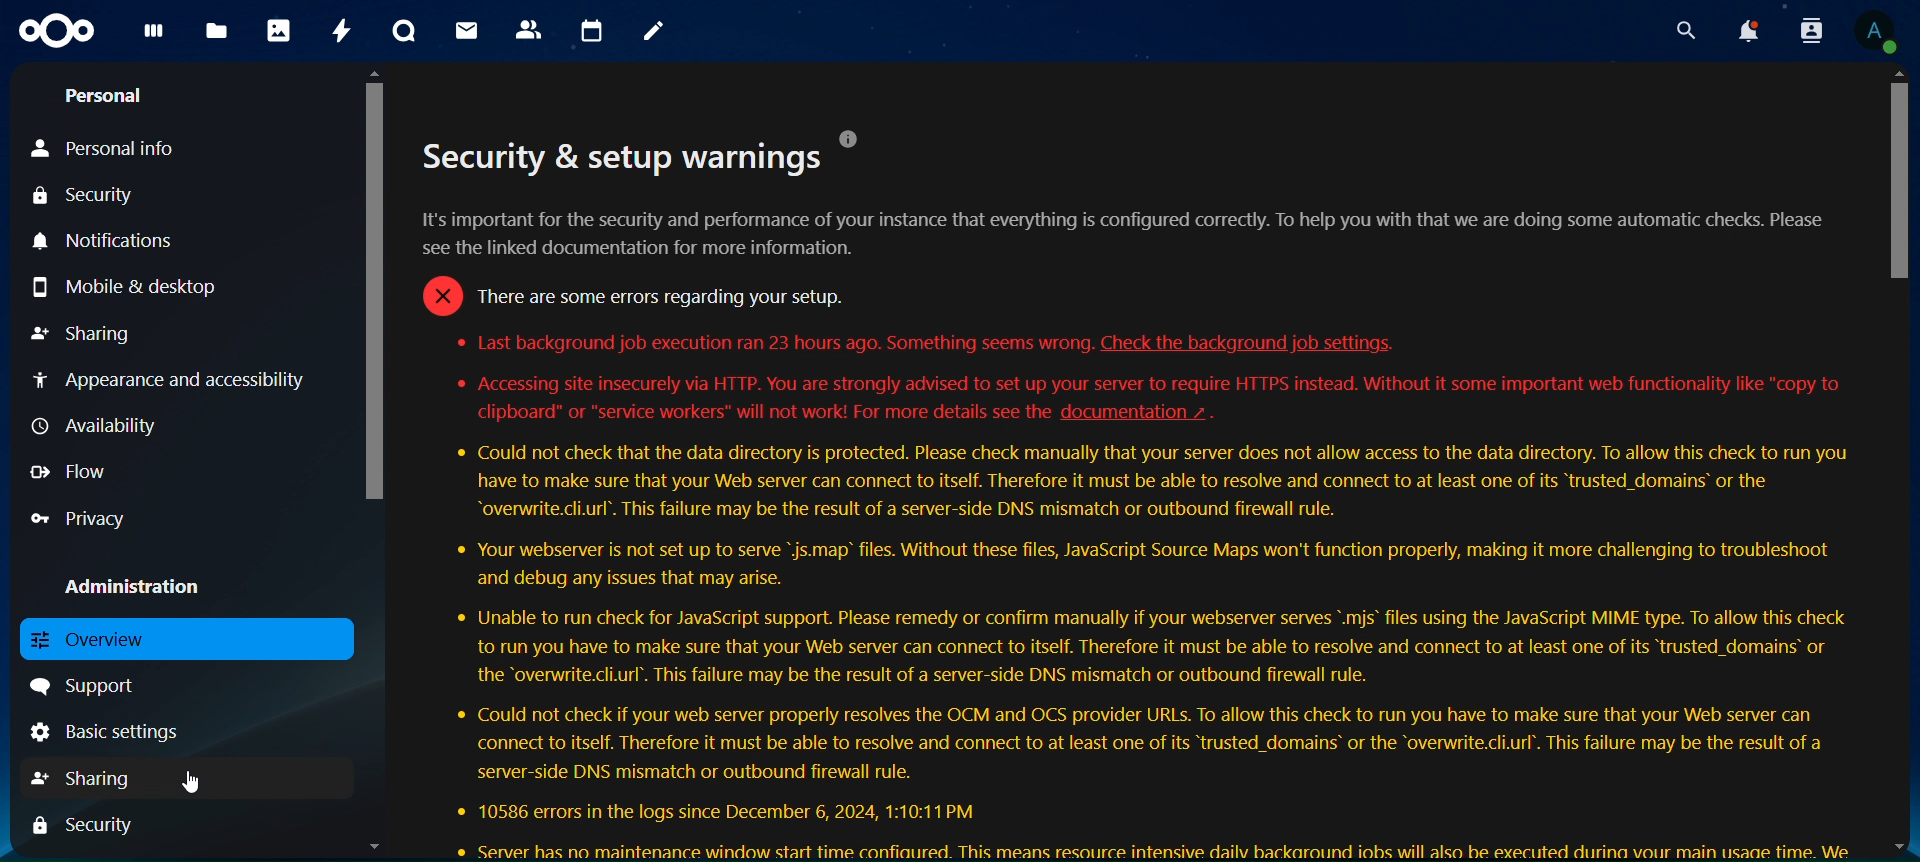 The image size is (1920, 862). I want to click on flow, so click(69, 471).